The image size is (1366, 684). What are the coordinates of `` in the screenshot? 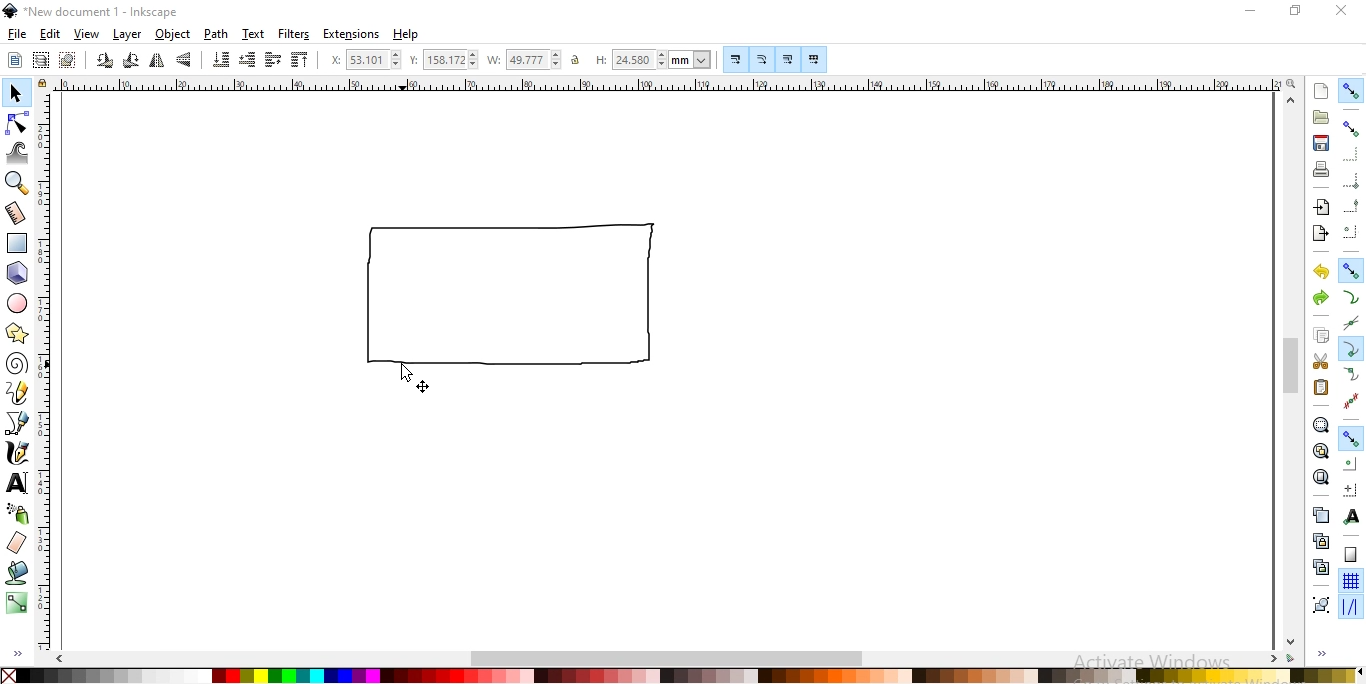 It's located at (1352, 437).